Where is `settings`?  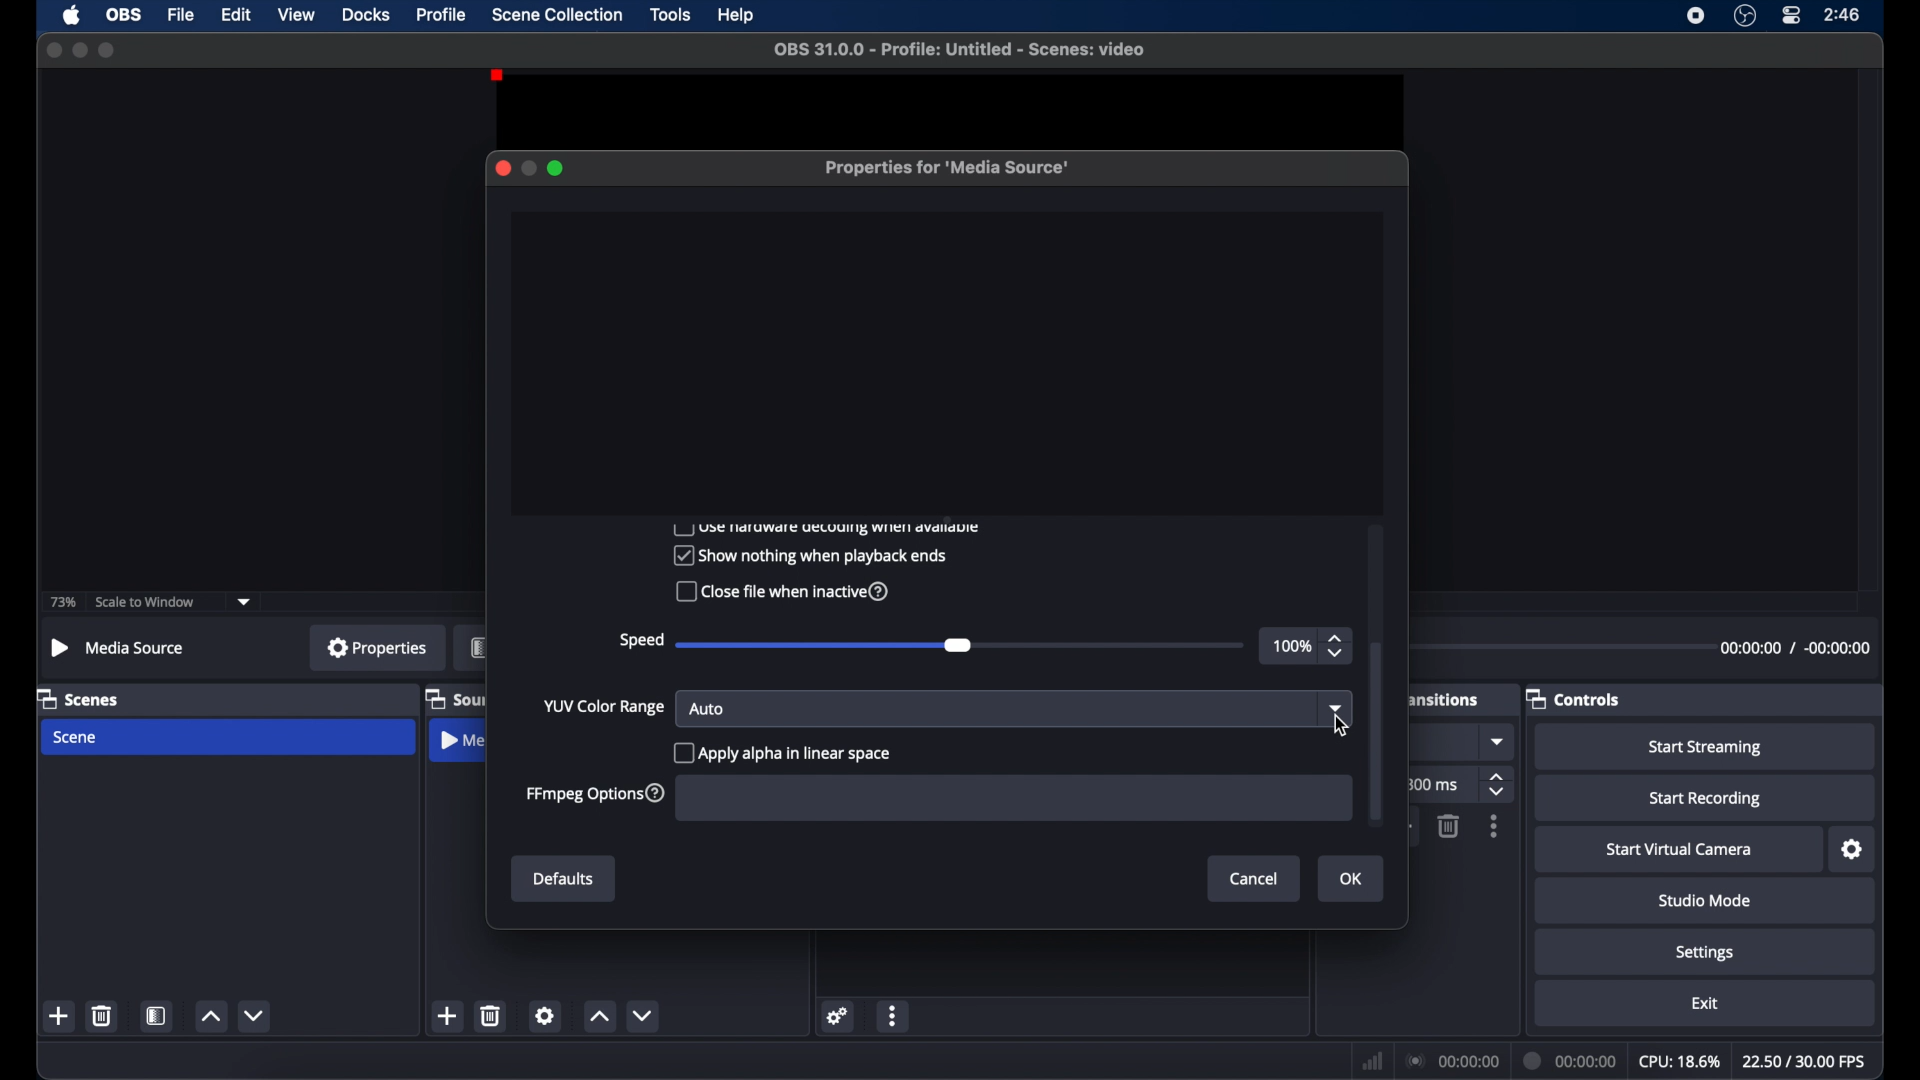 settings is located at coordinates (838, 1015).